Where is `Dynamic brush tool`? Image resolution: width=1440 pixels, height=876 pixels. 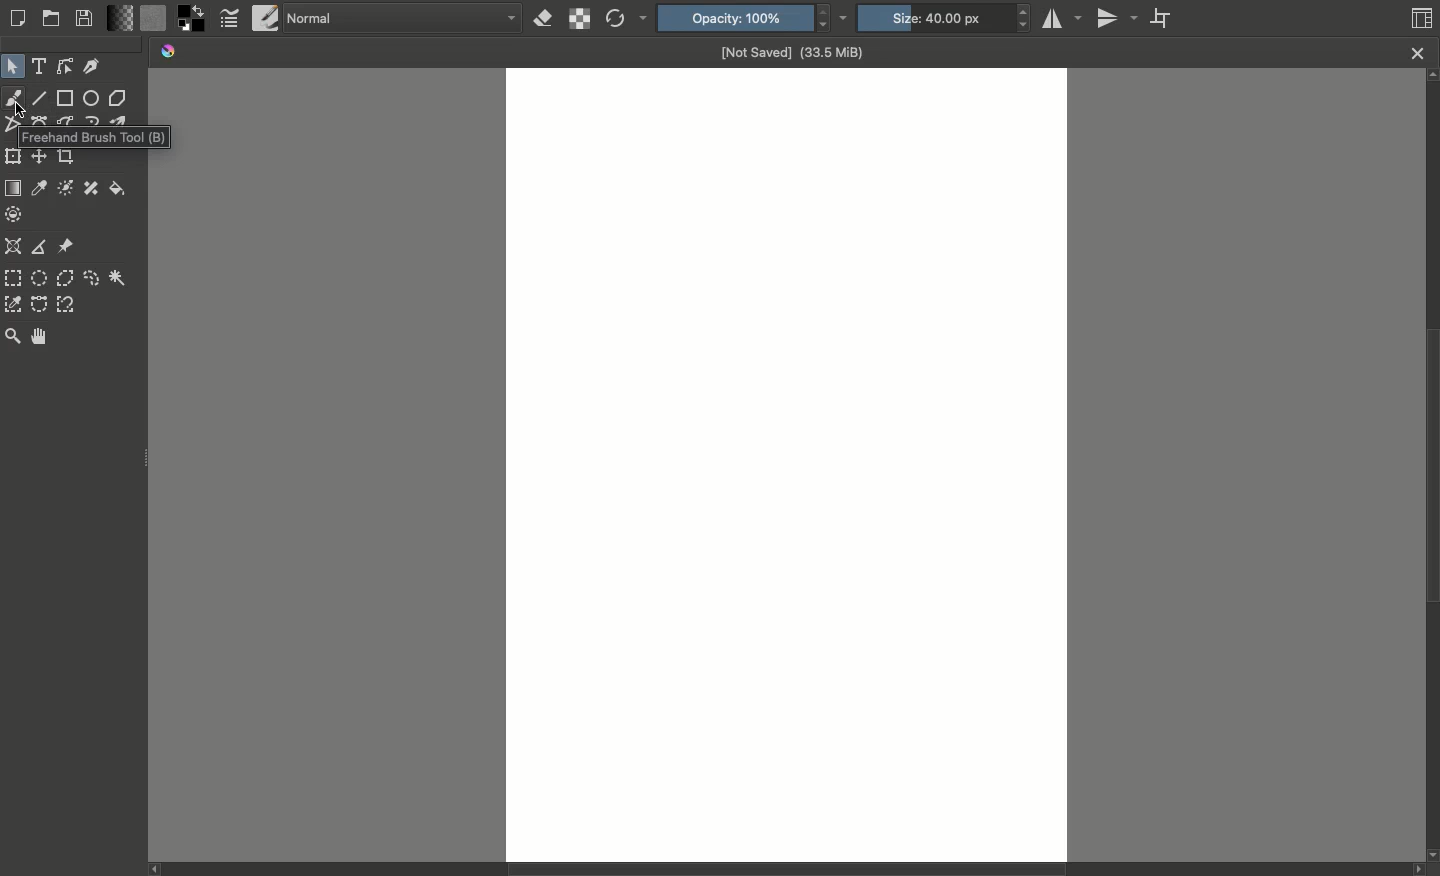 Dynamic brush tool is located at coordinates (93, 120).